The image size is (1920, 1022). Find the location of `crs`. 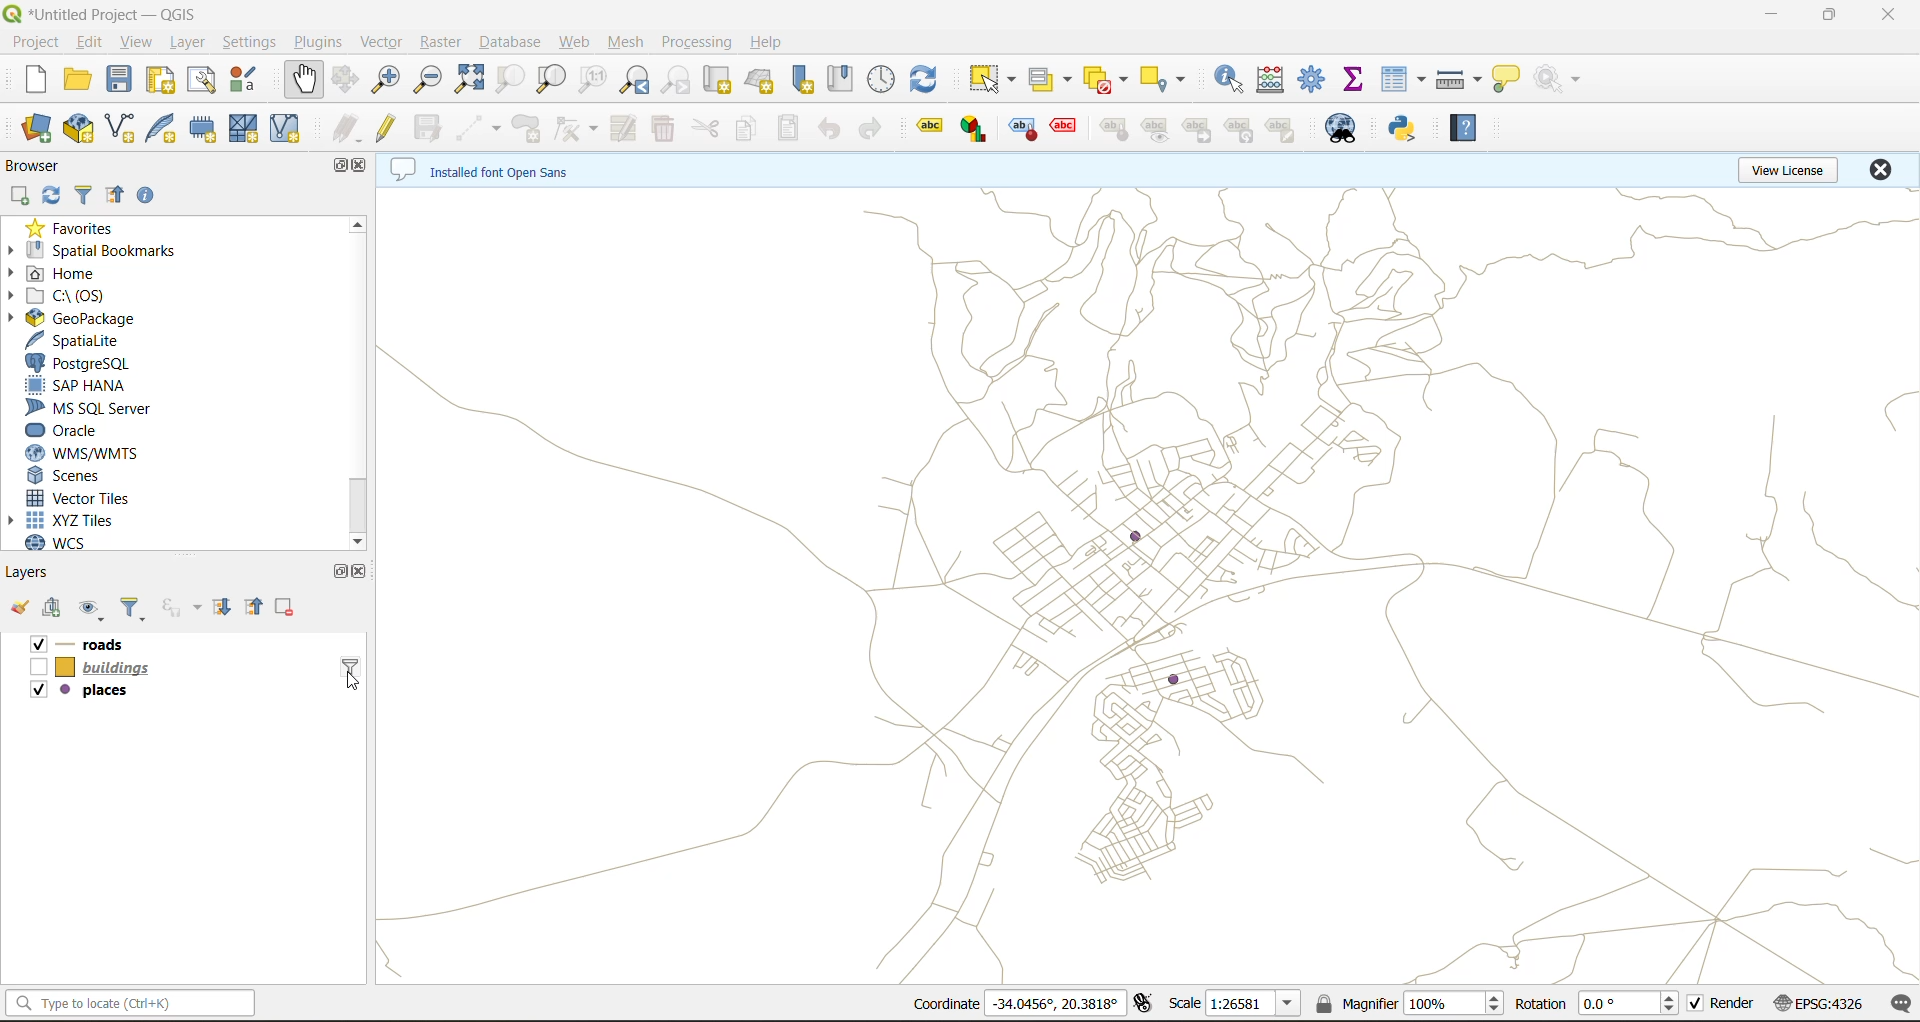

crs is located at coordinates (1817, 1005).